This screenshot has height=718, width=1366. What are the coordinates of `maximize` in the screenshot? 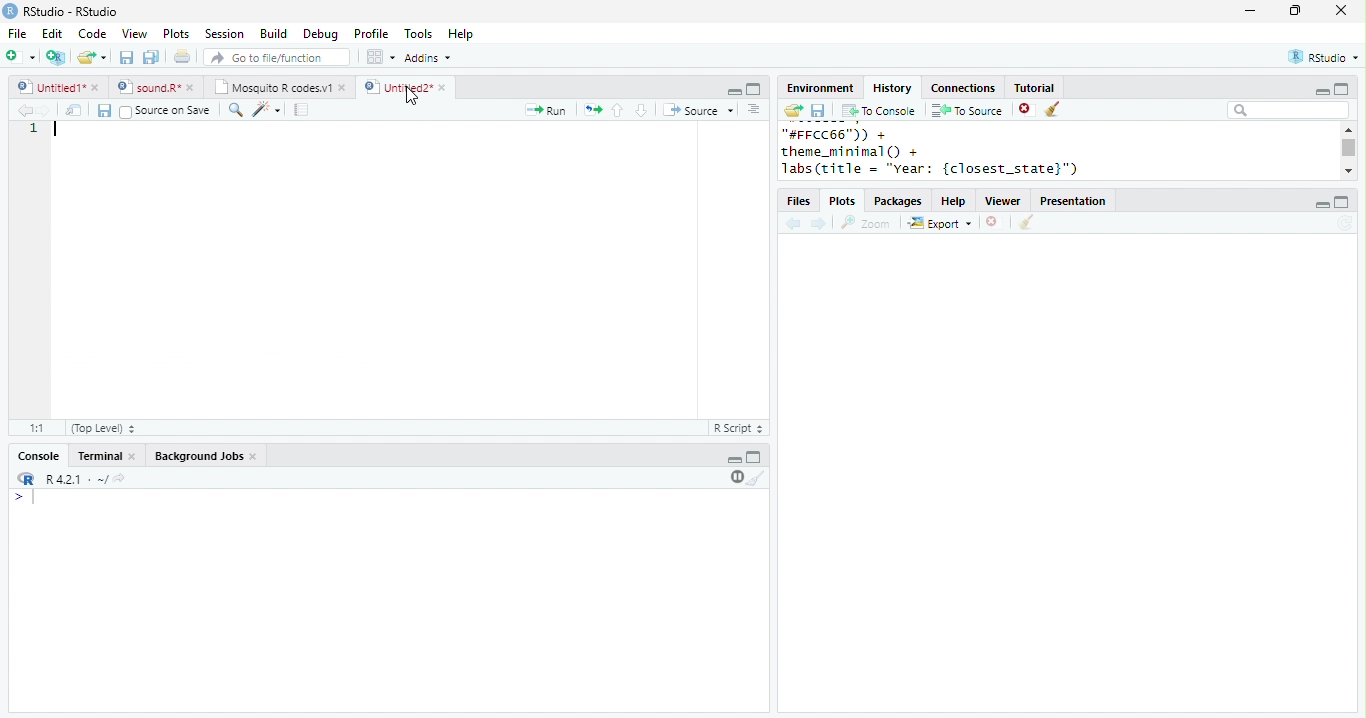 It's located at (754, 456).